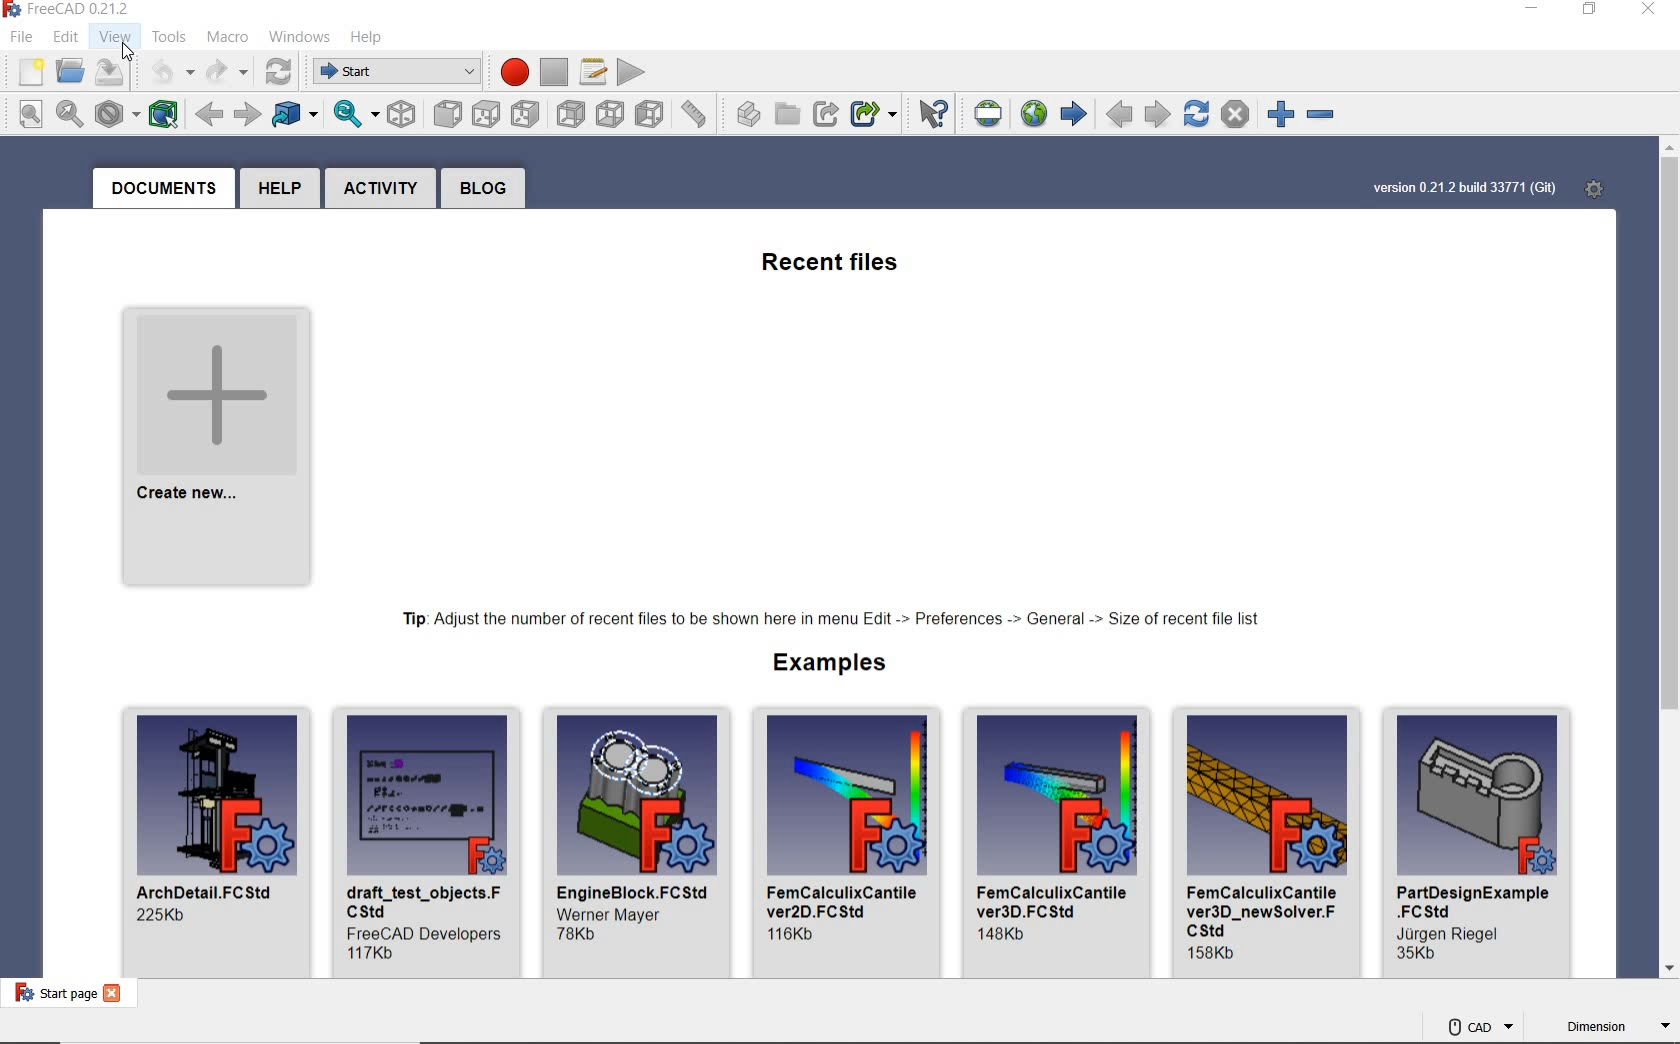 The image size is (1680, 1044). What do you see at coordinates (1034, 113) in the screenshot?
I see `open website` at bounding box center [1034, 113].